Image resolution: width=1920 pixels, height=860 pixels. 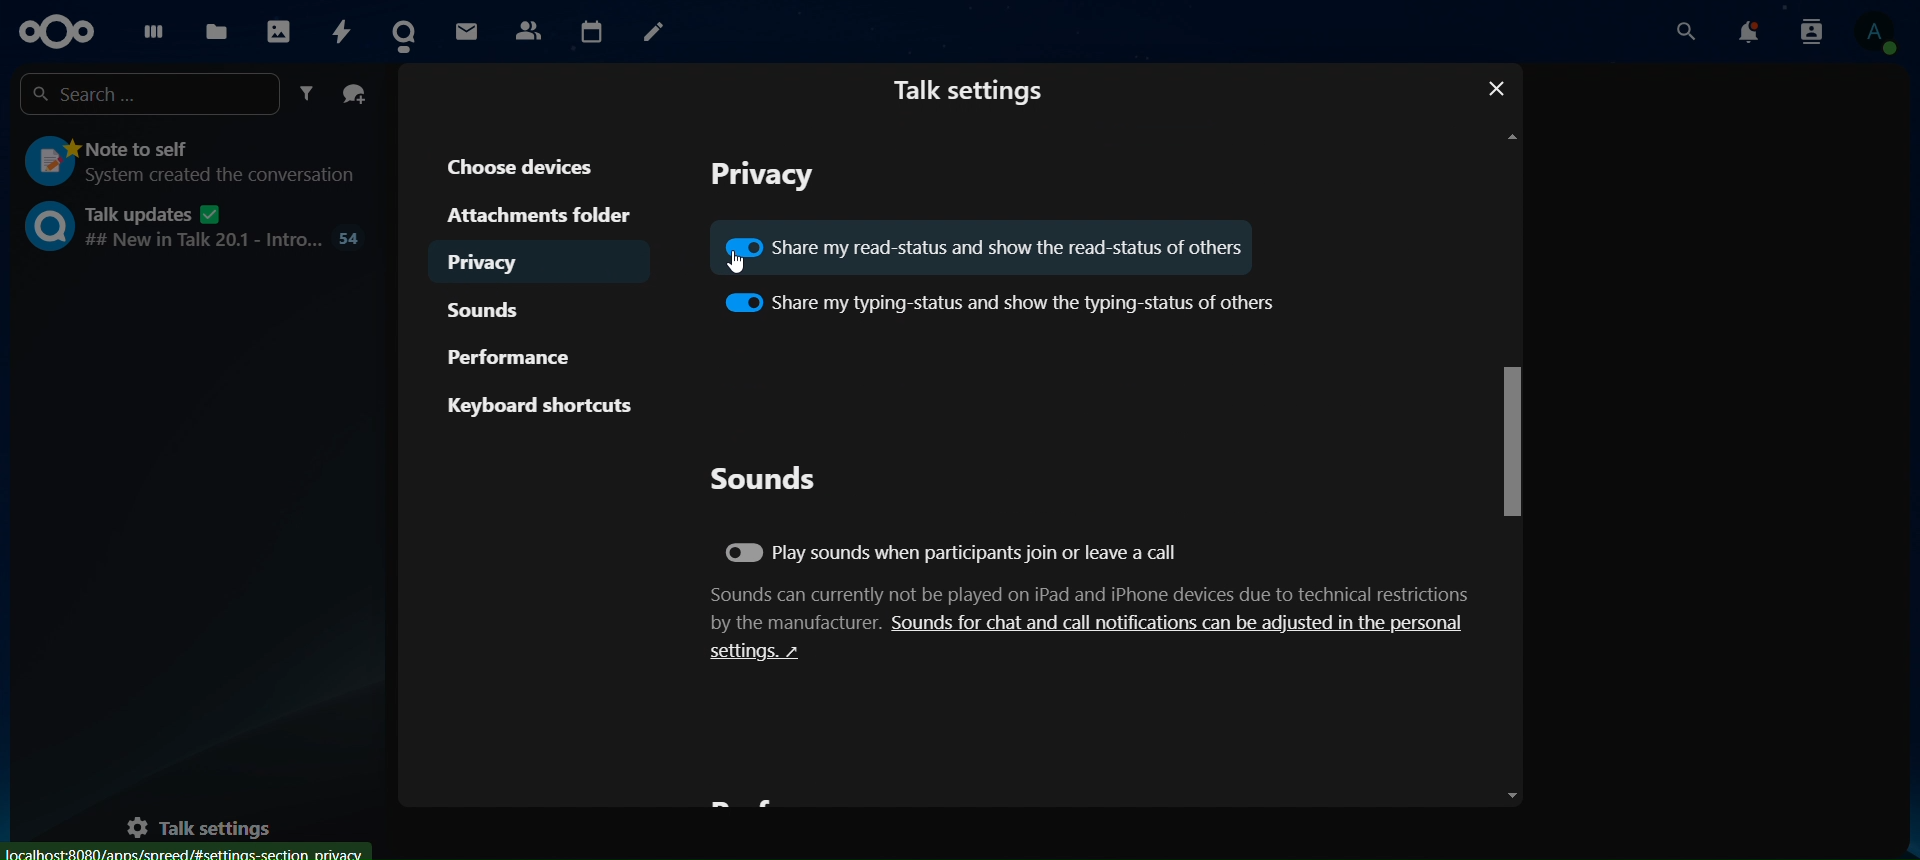 What do you see at coordinates (342, 30) in the screenshot?
I see `activity` at bounding box center [342, 30].